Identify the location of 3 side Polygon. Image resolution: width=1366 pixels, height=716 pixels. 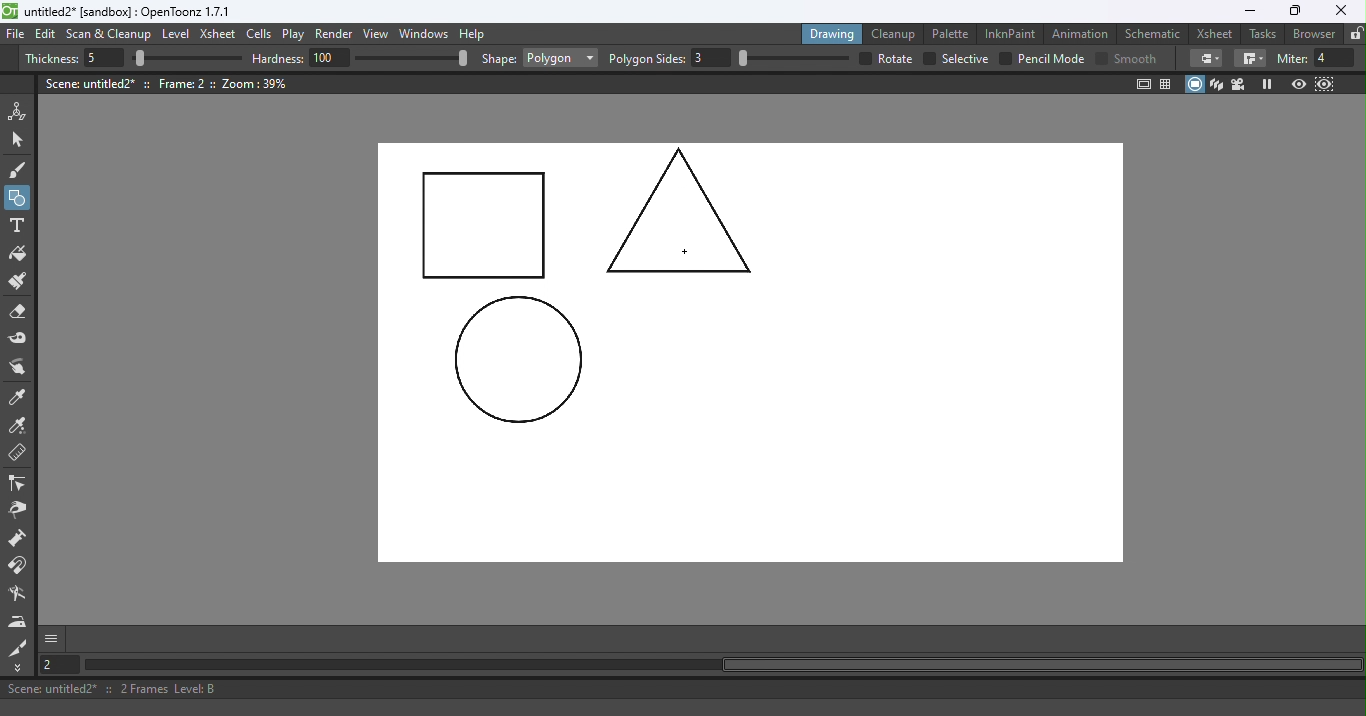
(680, 209).